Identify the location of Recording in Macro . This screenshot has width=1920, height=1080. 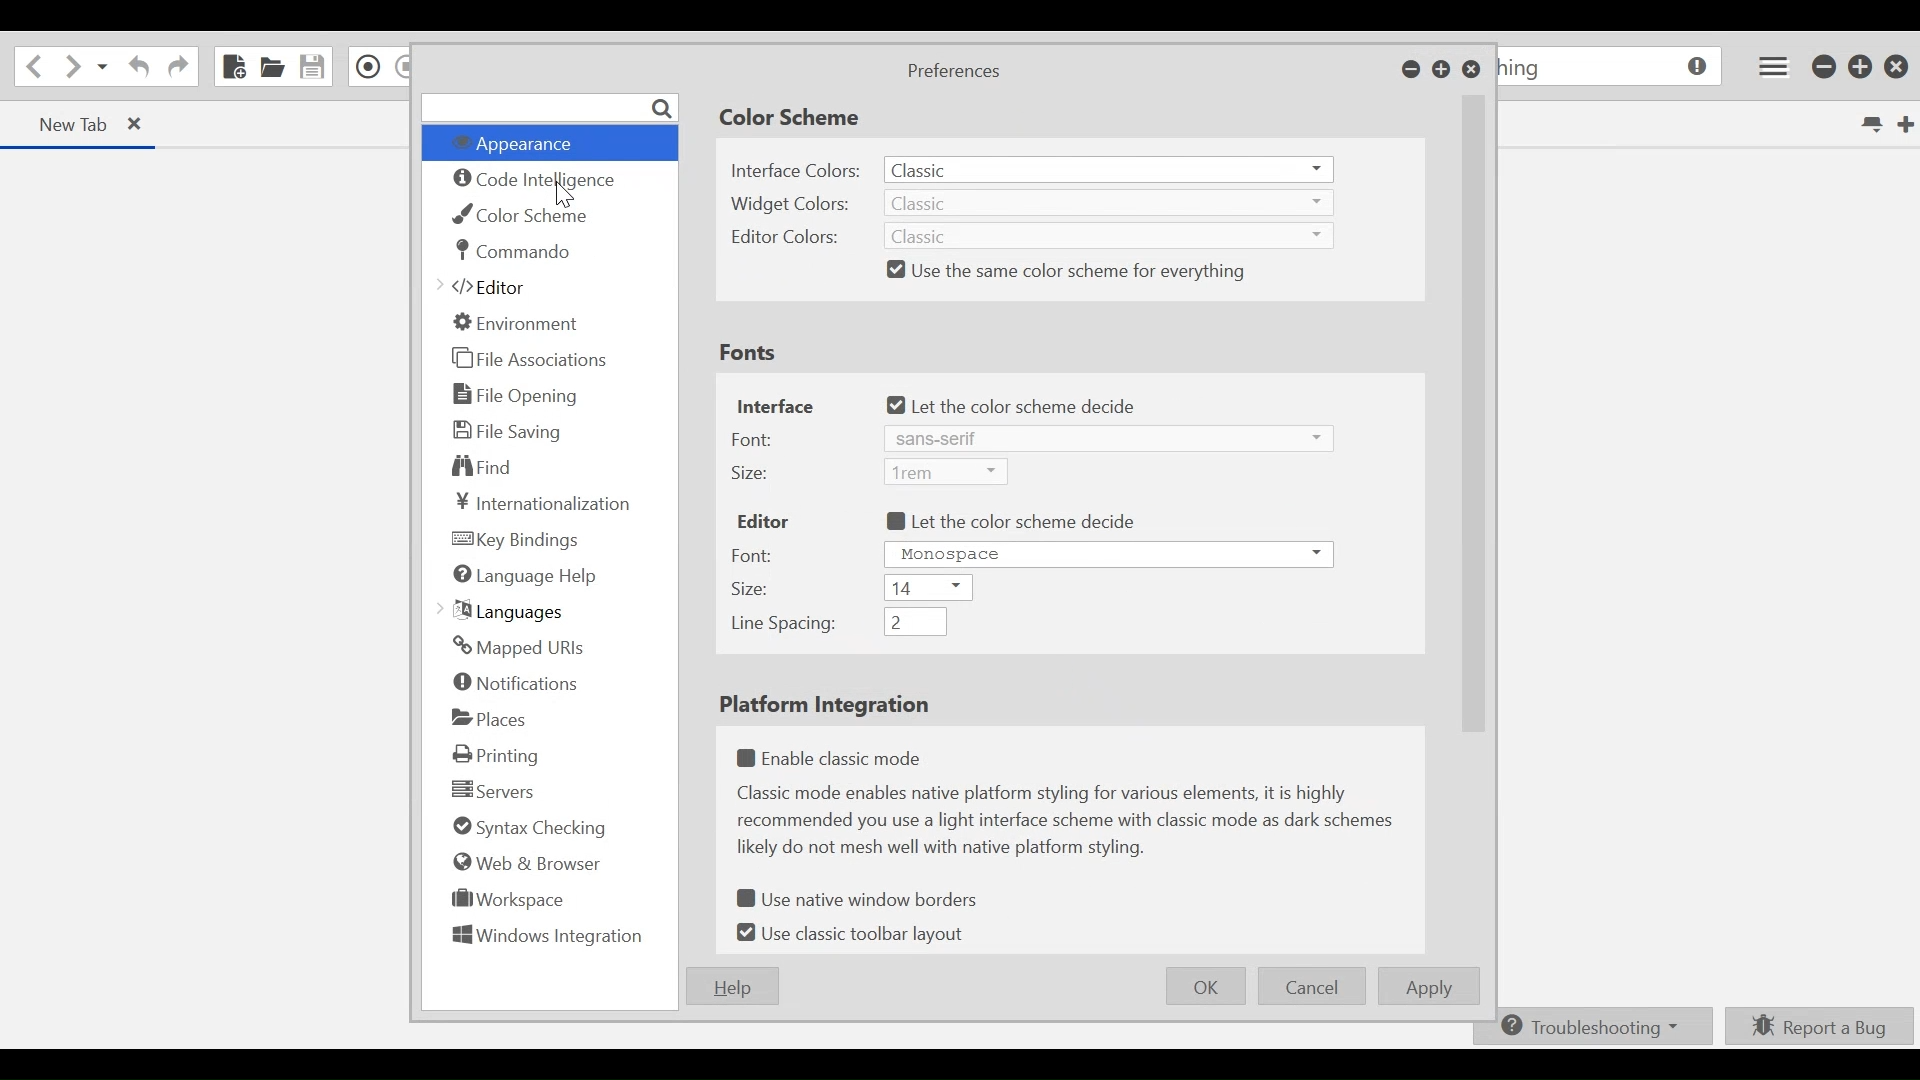
(369, 66).